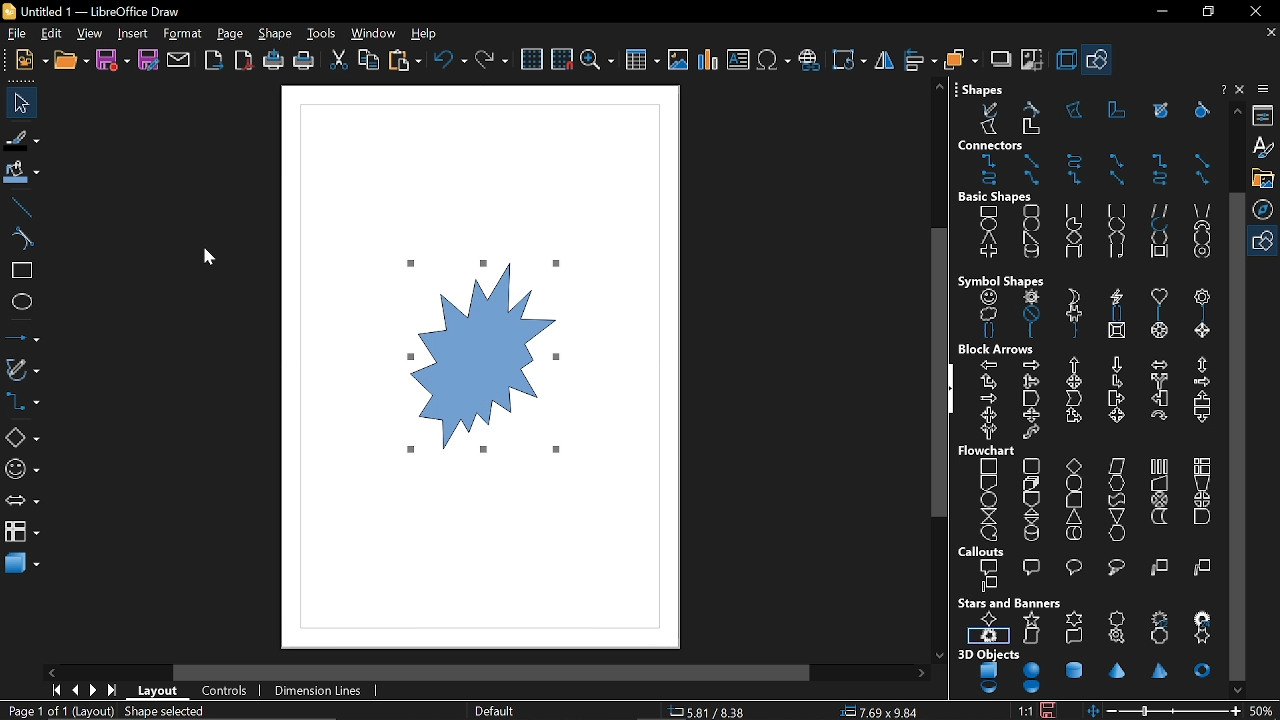 The height and width of the screenshot is (720, 1280). Describe the element at coordinates (1157, 12) in the screenshot. I see `Minimize` at that location.